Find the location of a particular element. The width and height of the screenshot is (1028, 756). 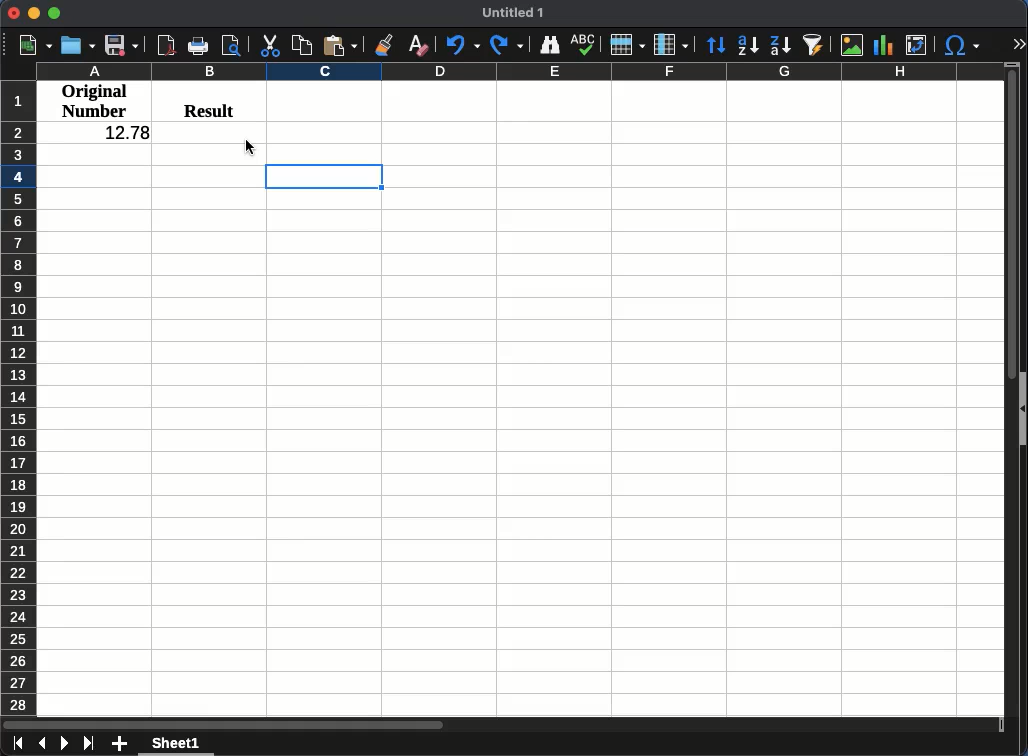

Undo is located at coordinates (462, 47).